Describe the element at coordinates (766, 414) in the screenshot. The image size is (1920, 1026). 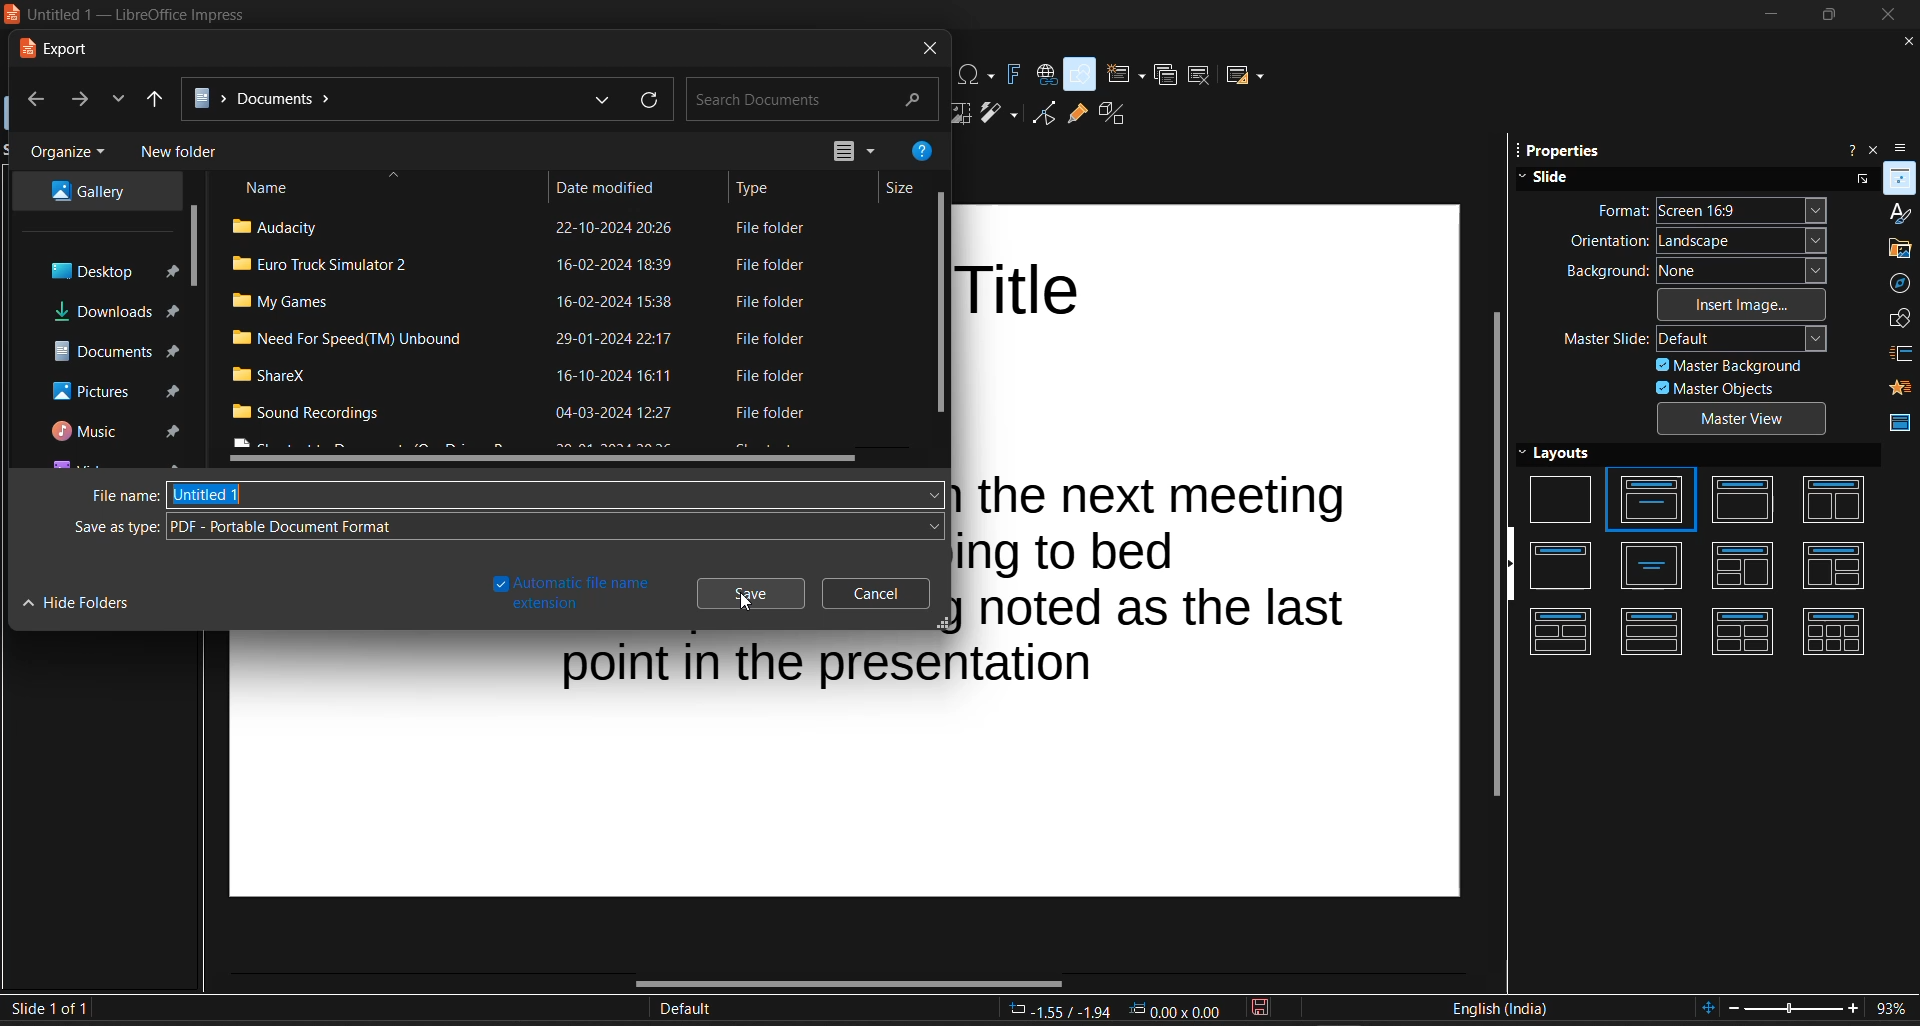
I see `file folder` at that location.